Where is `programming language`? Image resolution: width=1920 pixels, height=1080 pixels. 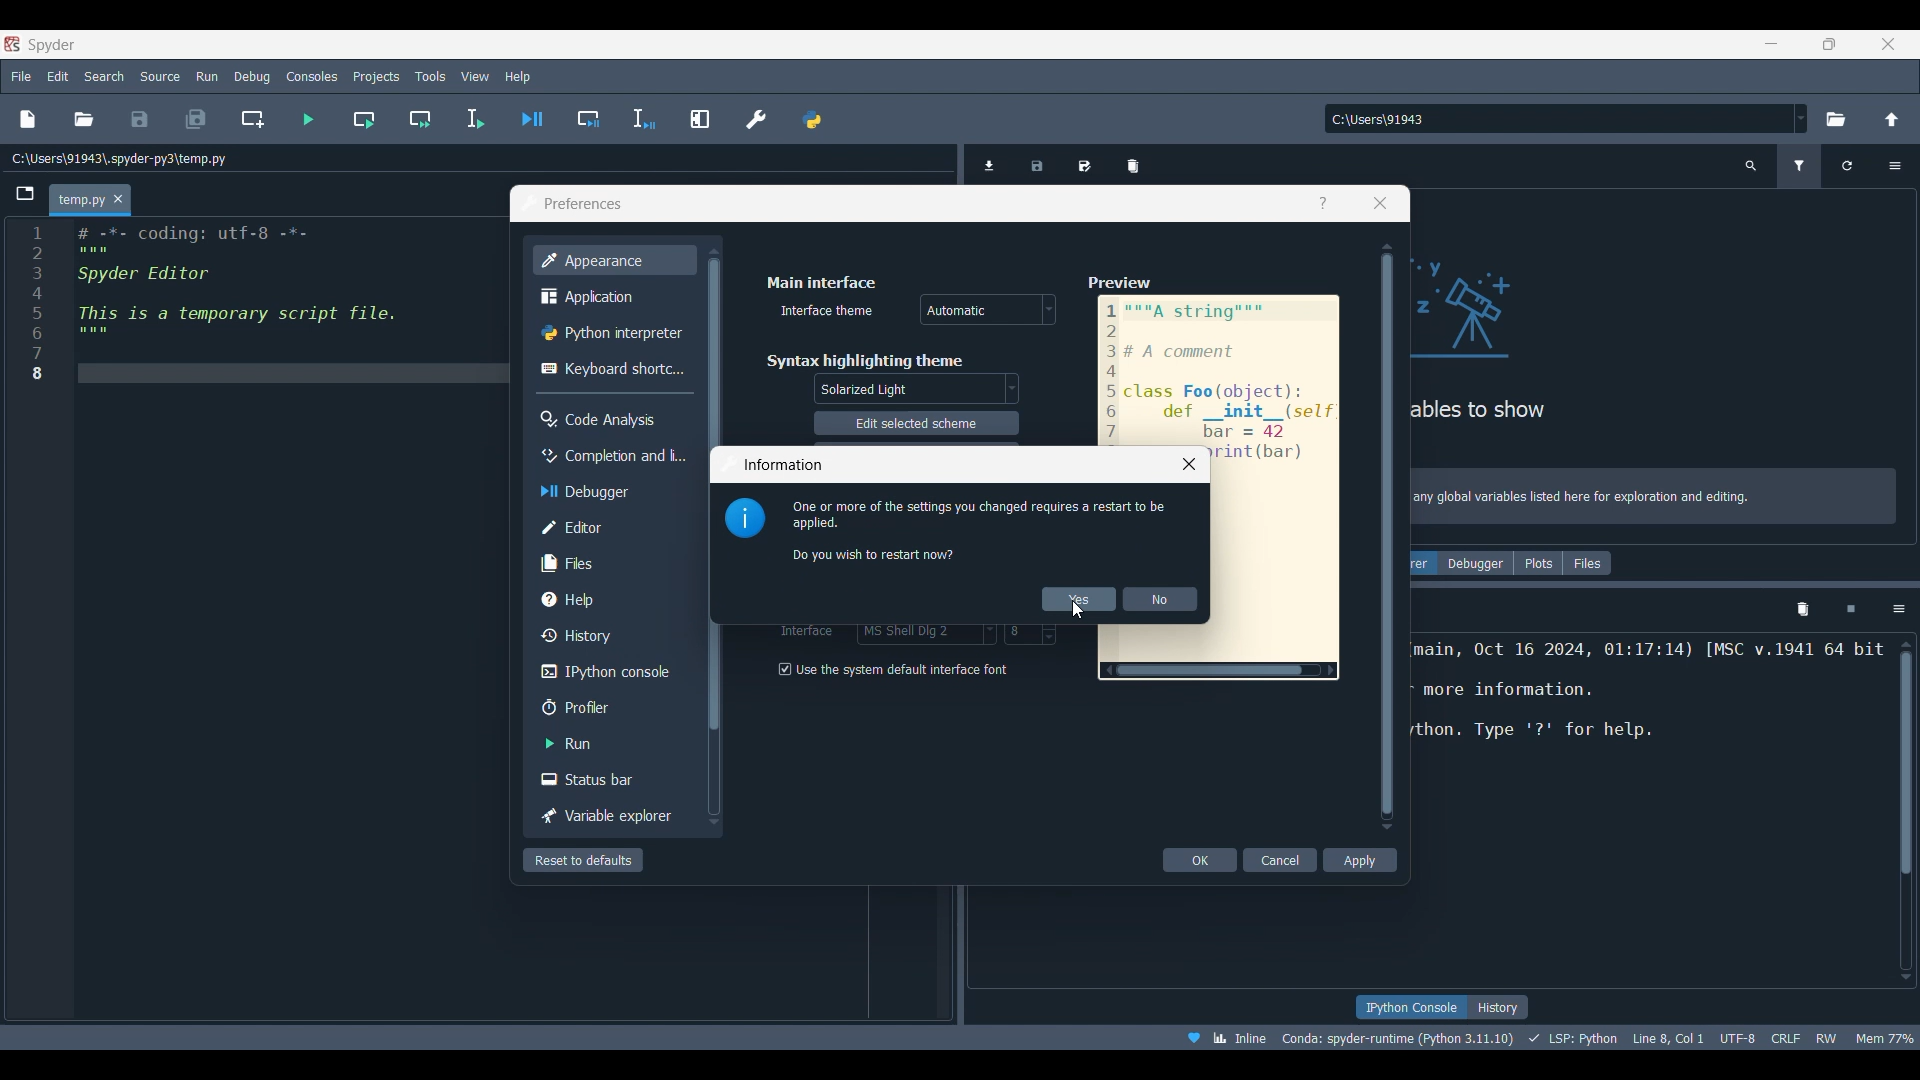
programming language is located at coordinates (1573, 1038).